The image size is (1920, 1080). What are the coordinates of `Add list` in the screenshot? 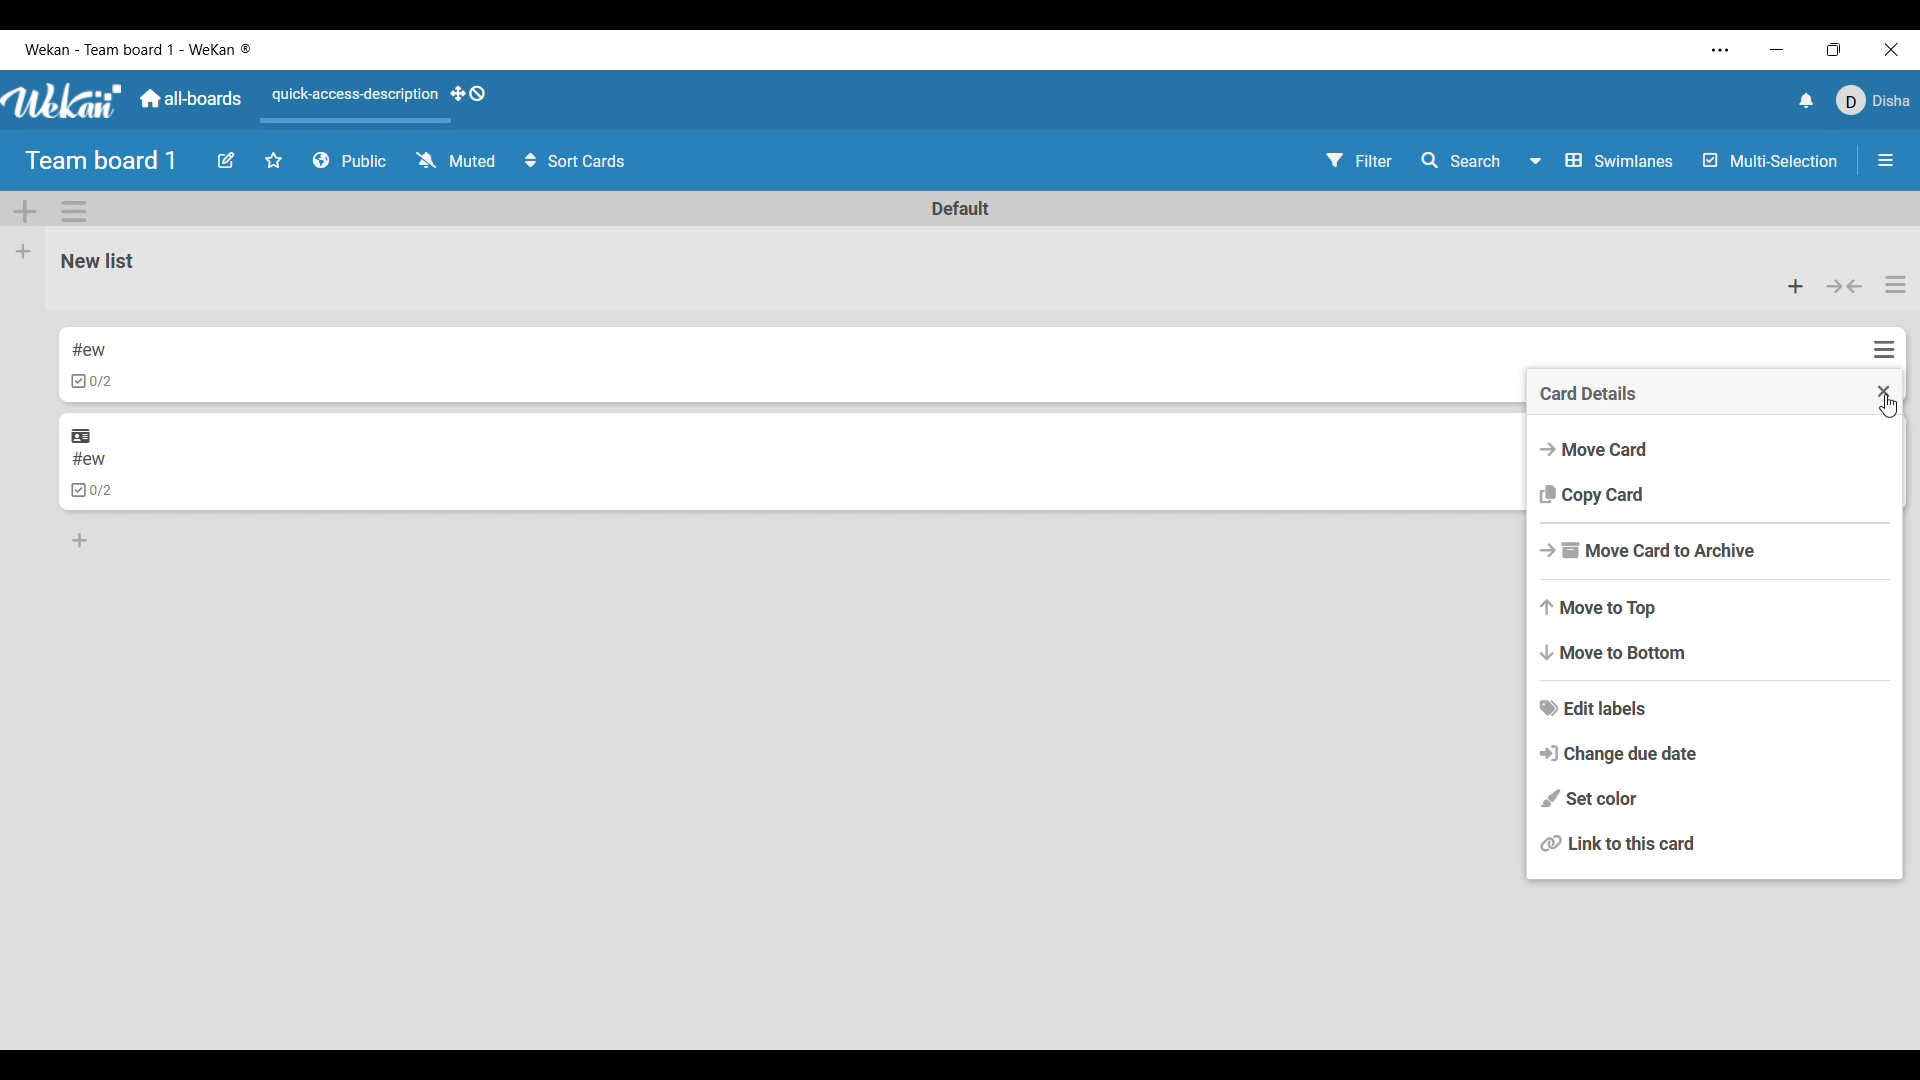 It's located at (24, 252).